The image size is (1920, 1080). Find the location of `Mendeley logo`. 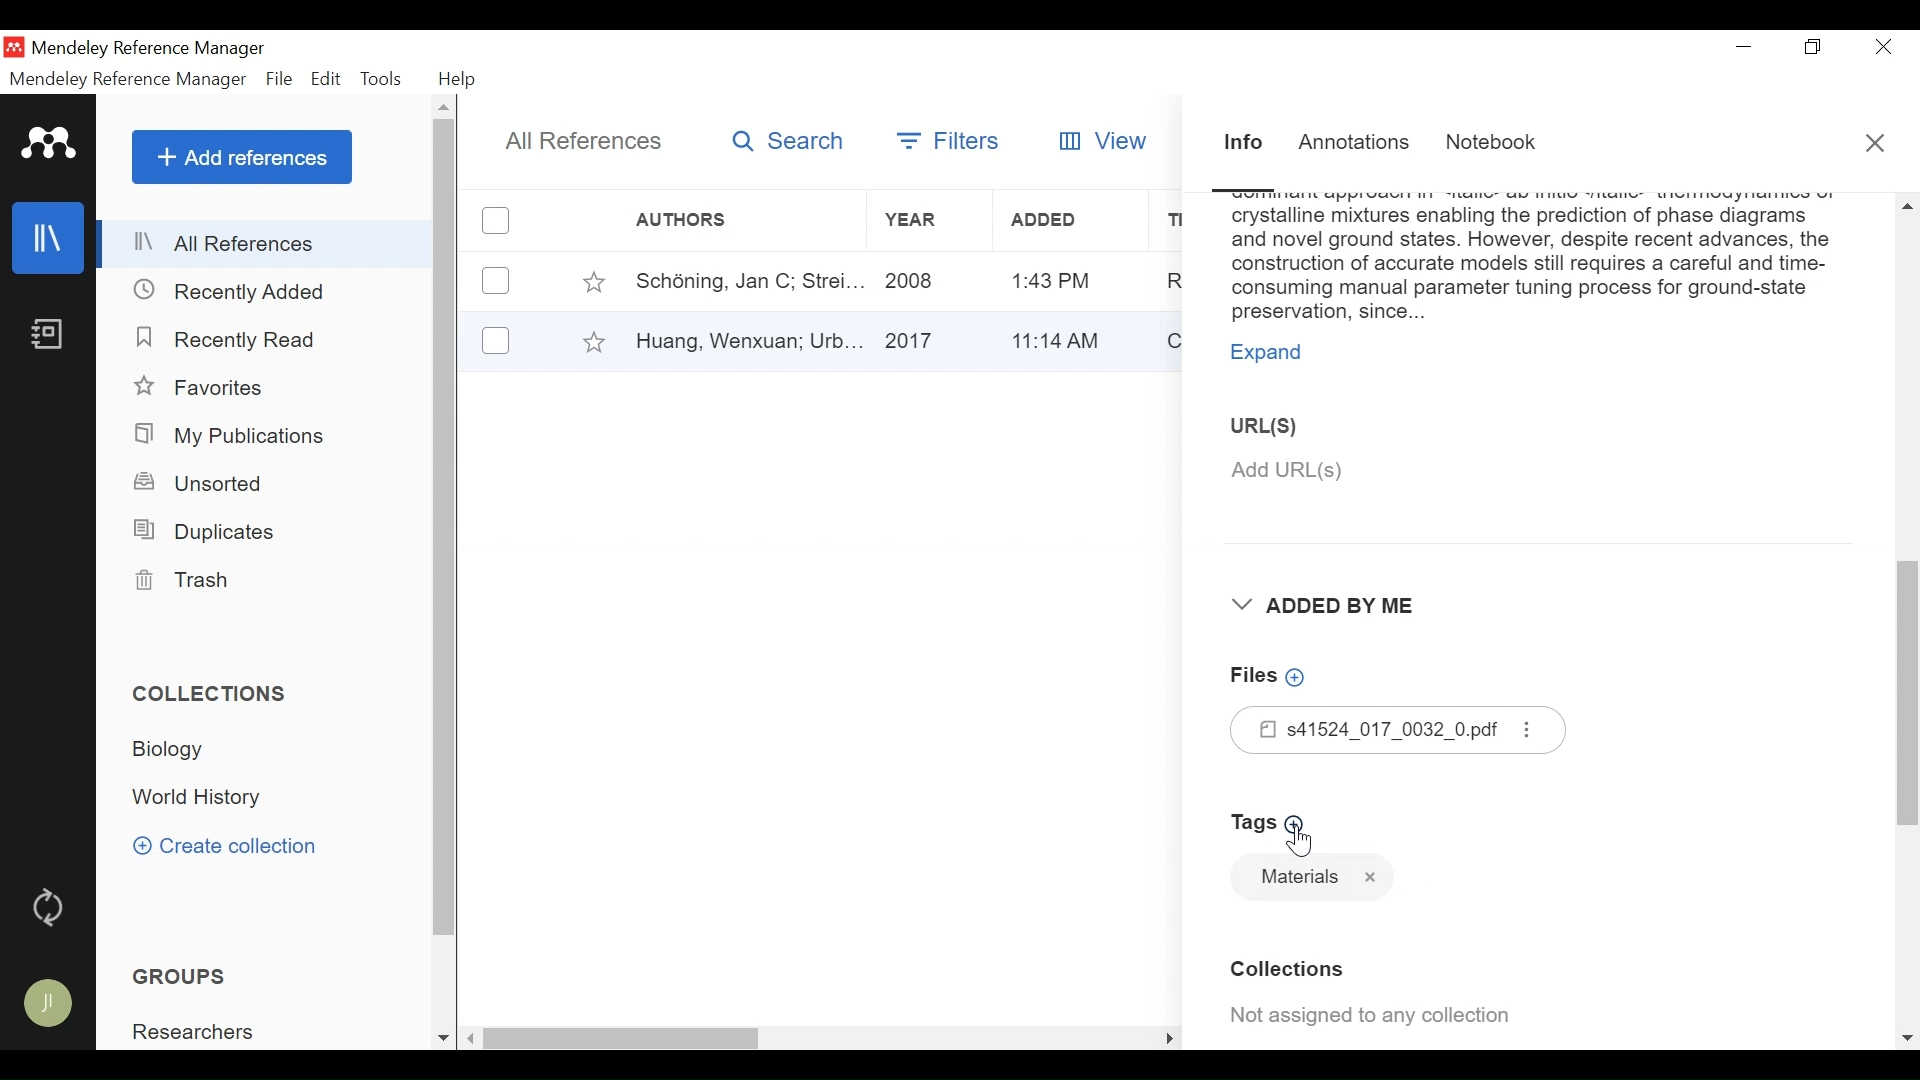

Mendeley logo is located at coordinates (51, 144).